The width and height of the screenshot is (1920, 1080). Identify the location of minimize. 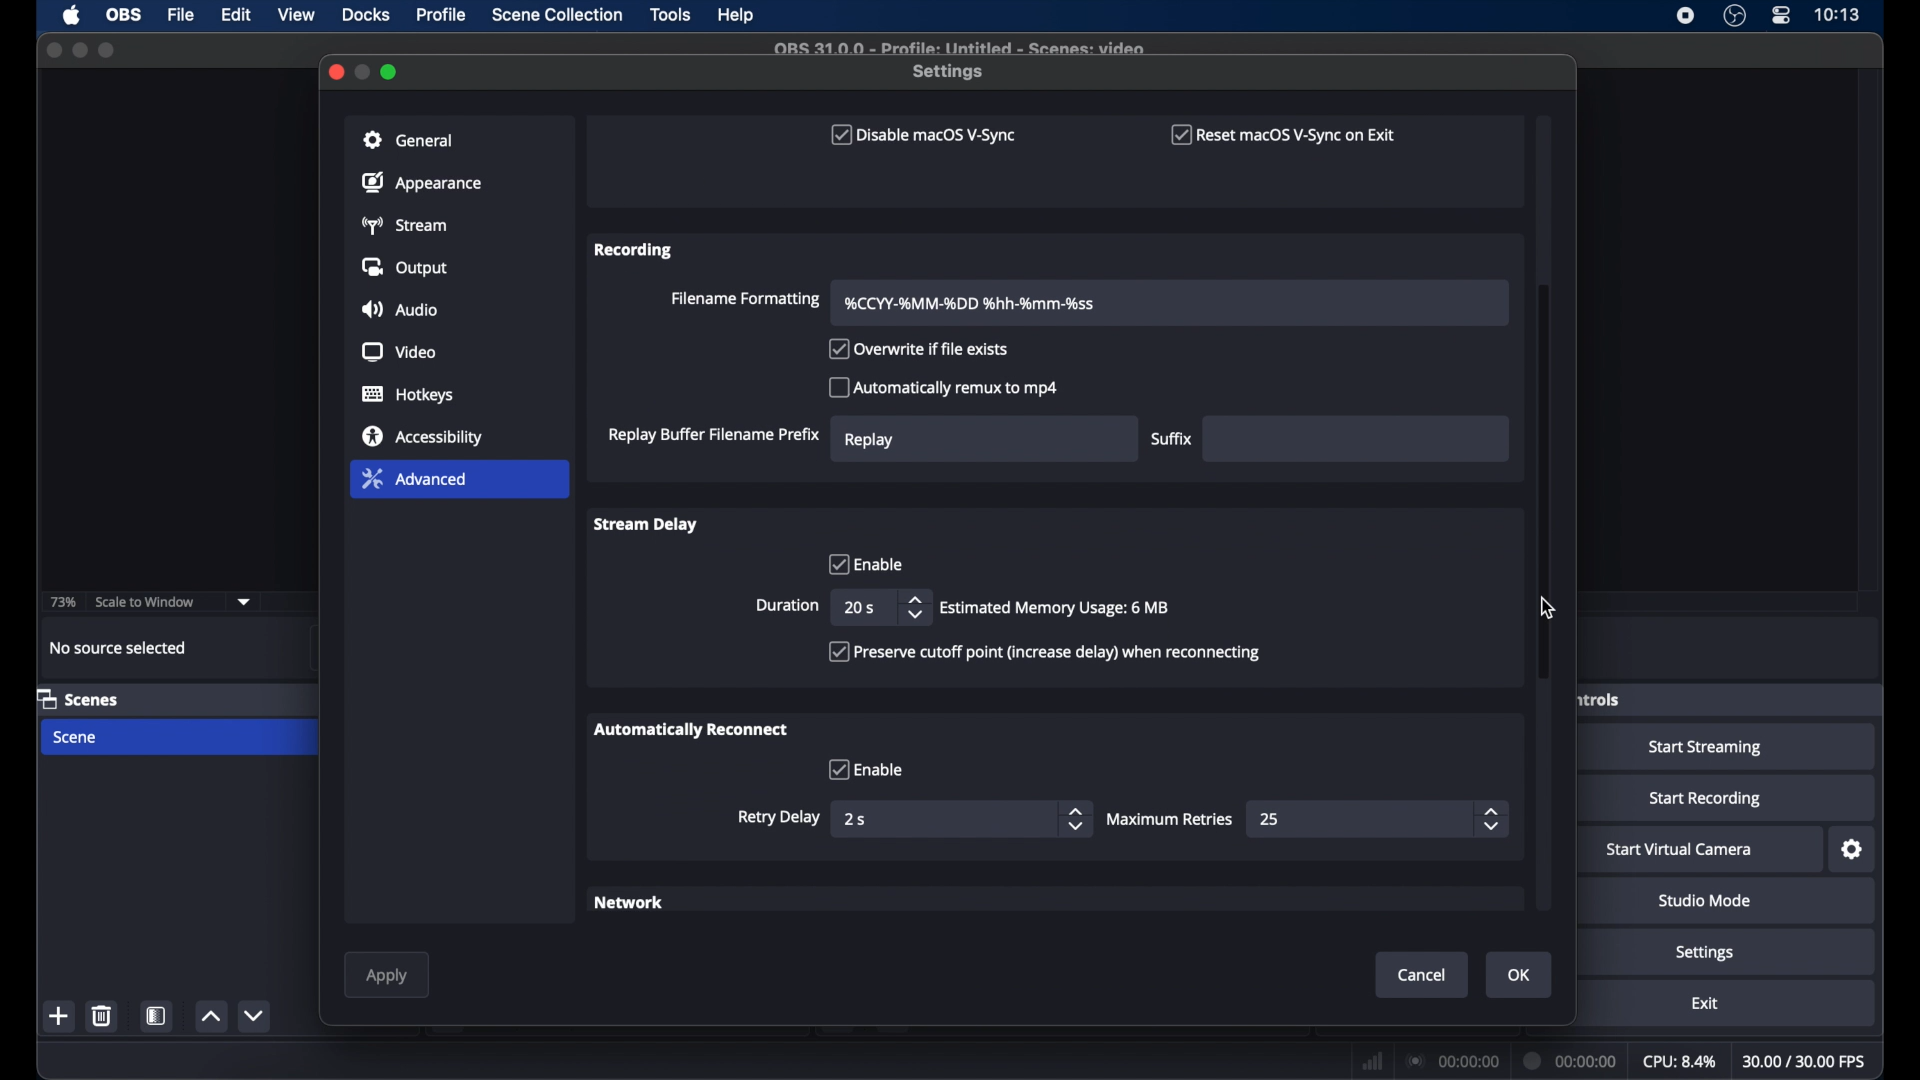
(364, 71).